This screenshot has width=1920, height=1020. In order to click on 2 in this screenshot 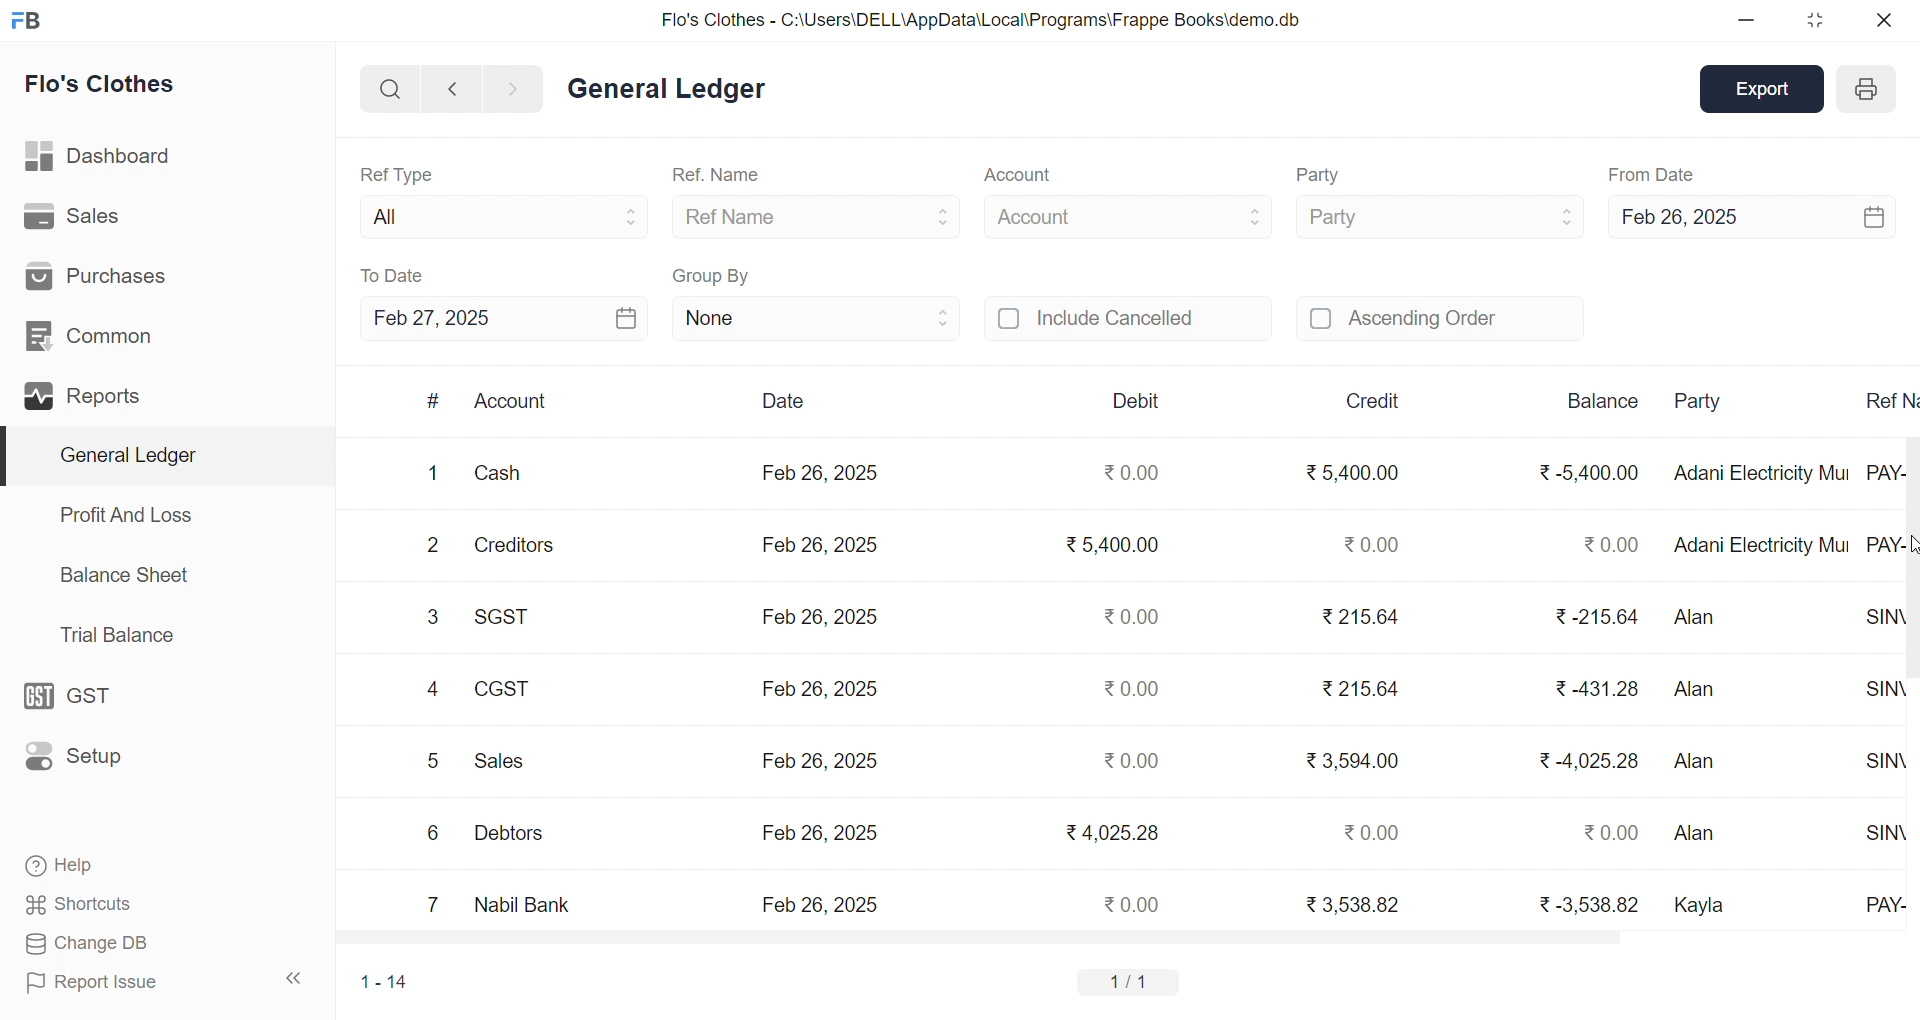, I will do `click(433, 544)`.